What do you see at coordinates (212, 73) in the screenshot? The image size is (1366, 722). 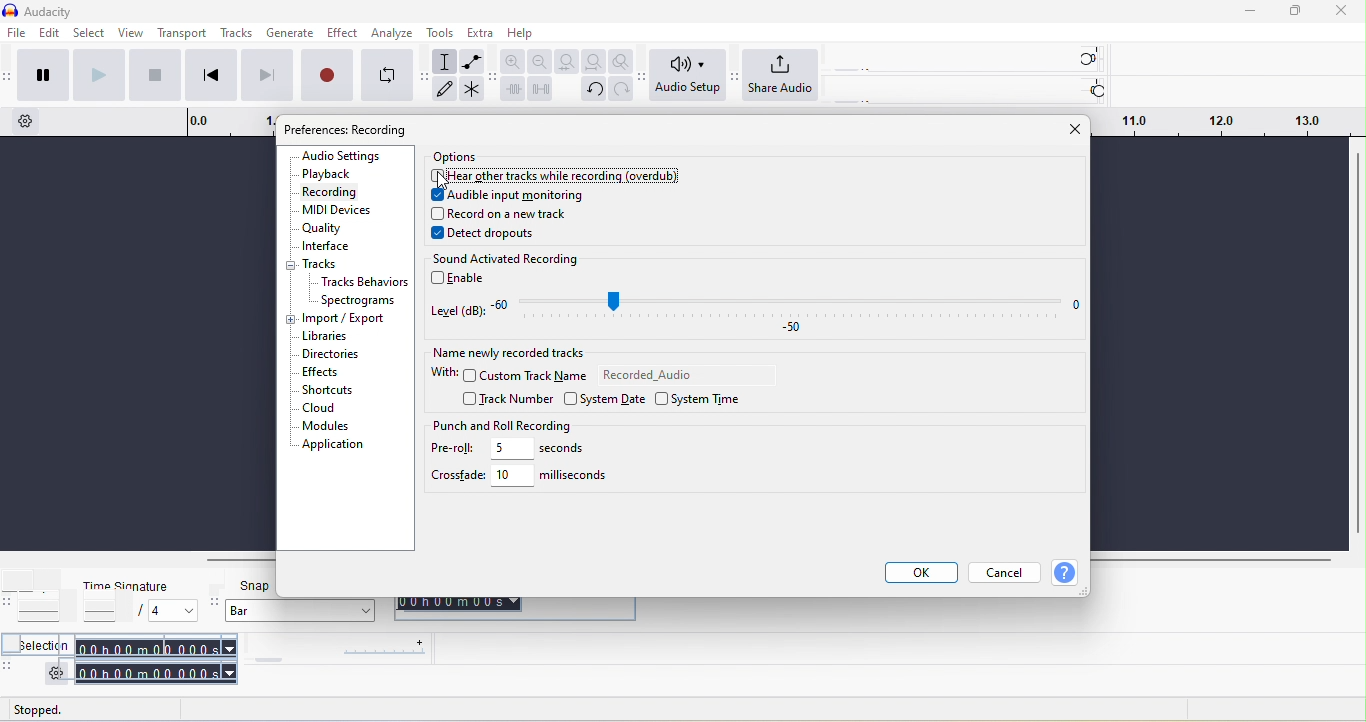 I see `skip to start` at bounding box center [212, 73].